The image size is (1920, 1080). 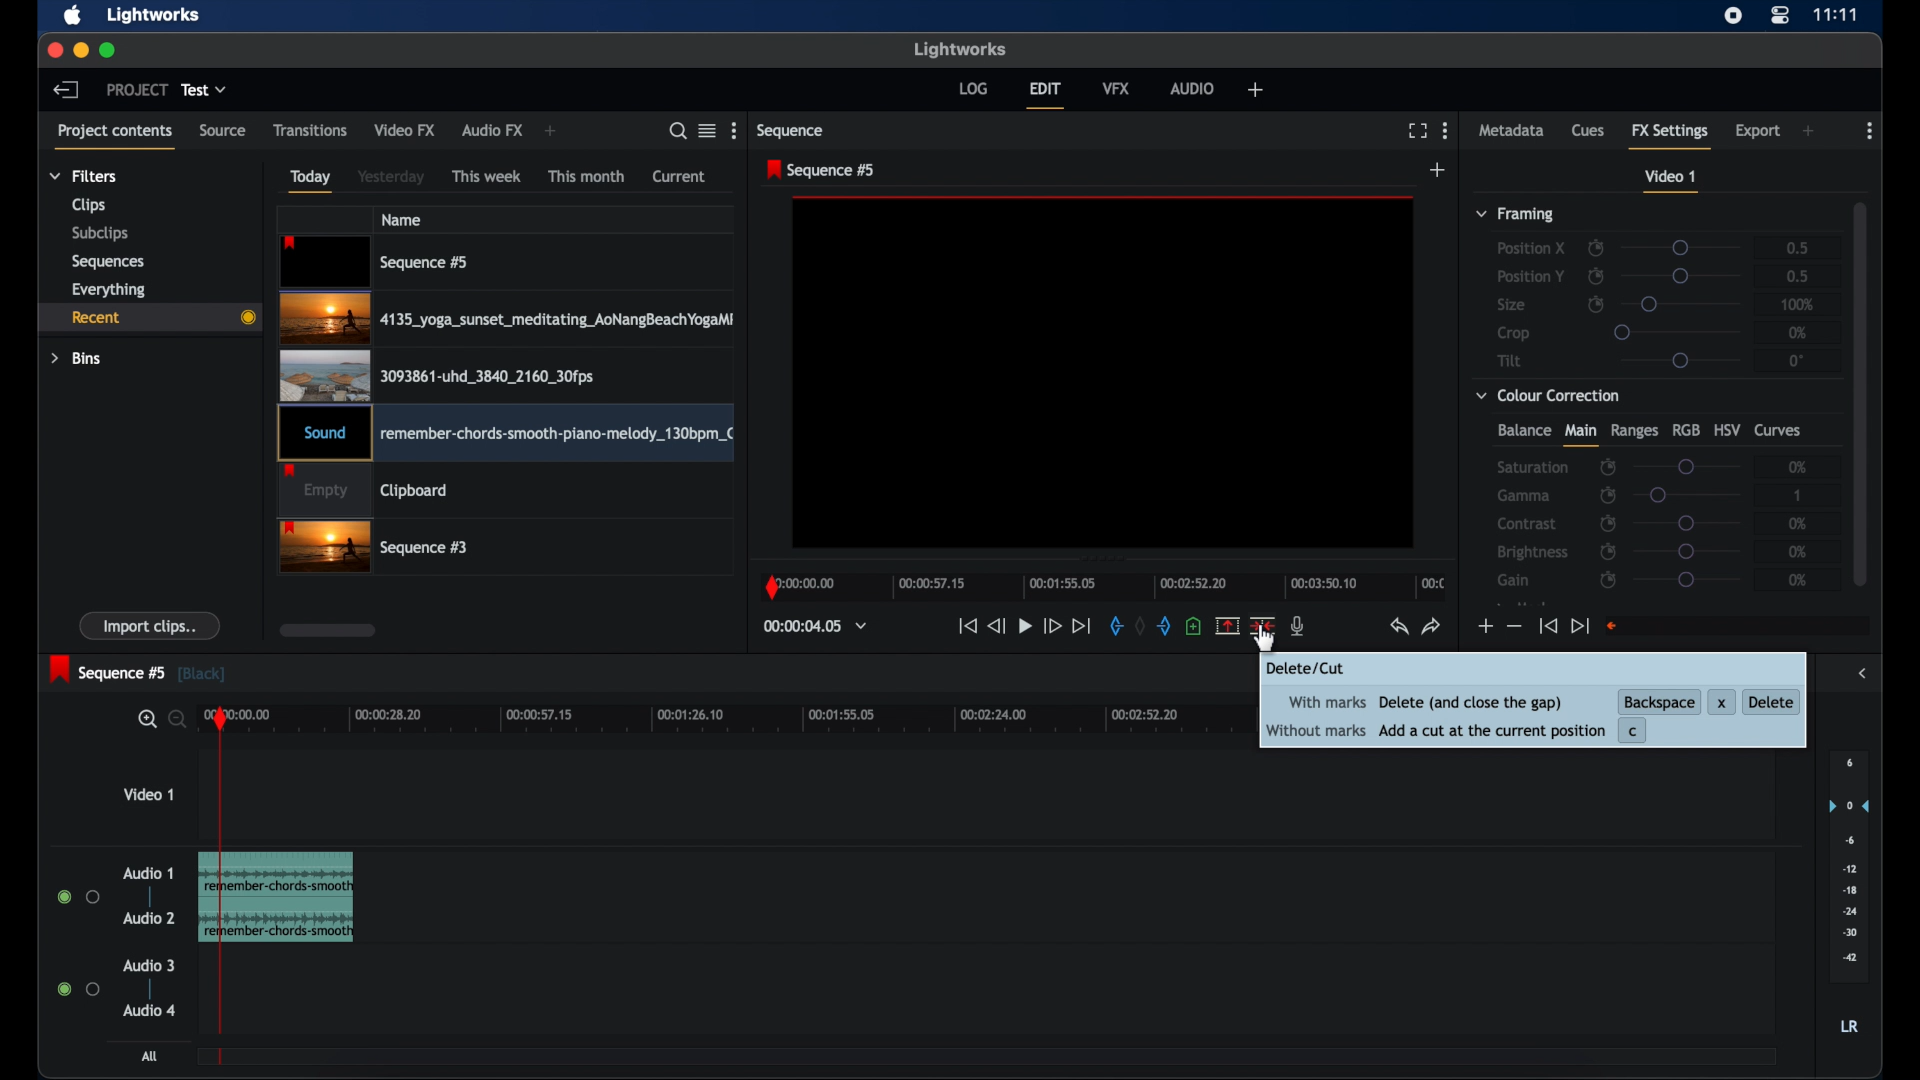 What do you see at coordinates (1800, 551) in the screenshot?
I see `0%` at bounding box center [1800, 551].